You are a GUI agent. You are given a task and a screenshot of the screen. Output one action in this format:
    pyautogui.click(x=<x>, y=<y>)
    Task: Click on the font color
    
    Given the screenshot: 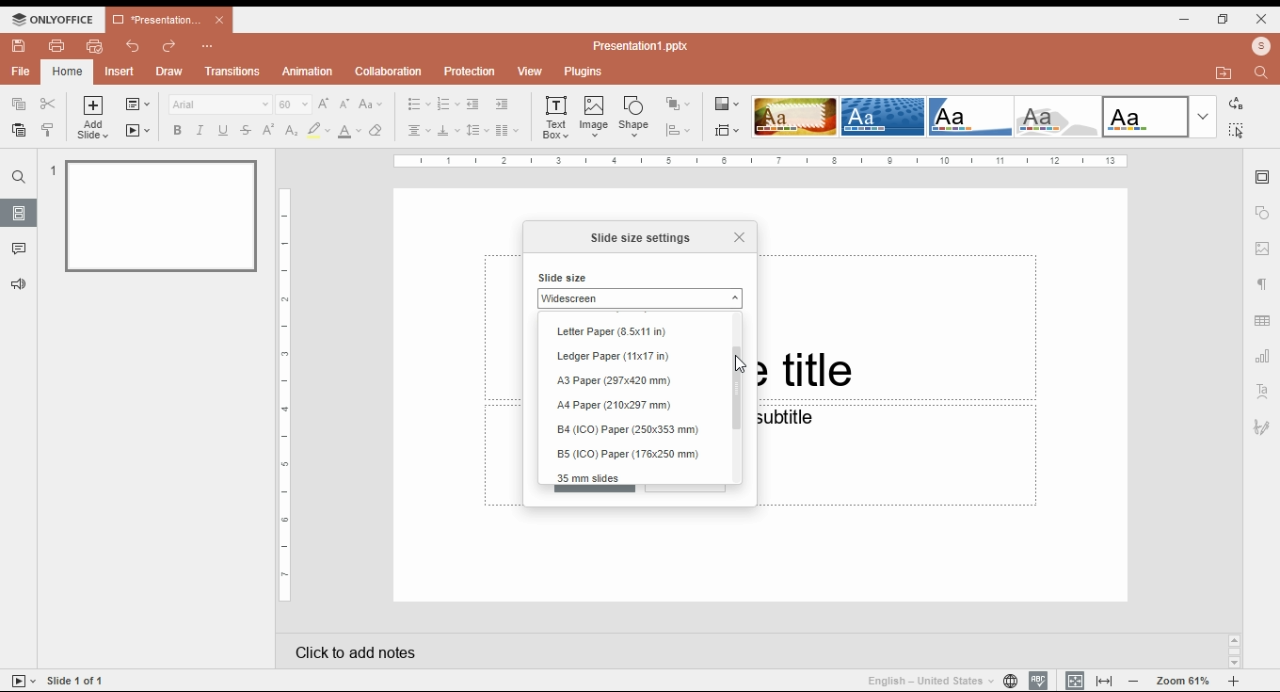 What is the action you would take?
    pyautogui.click(x=351, y=131)
    